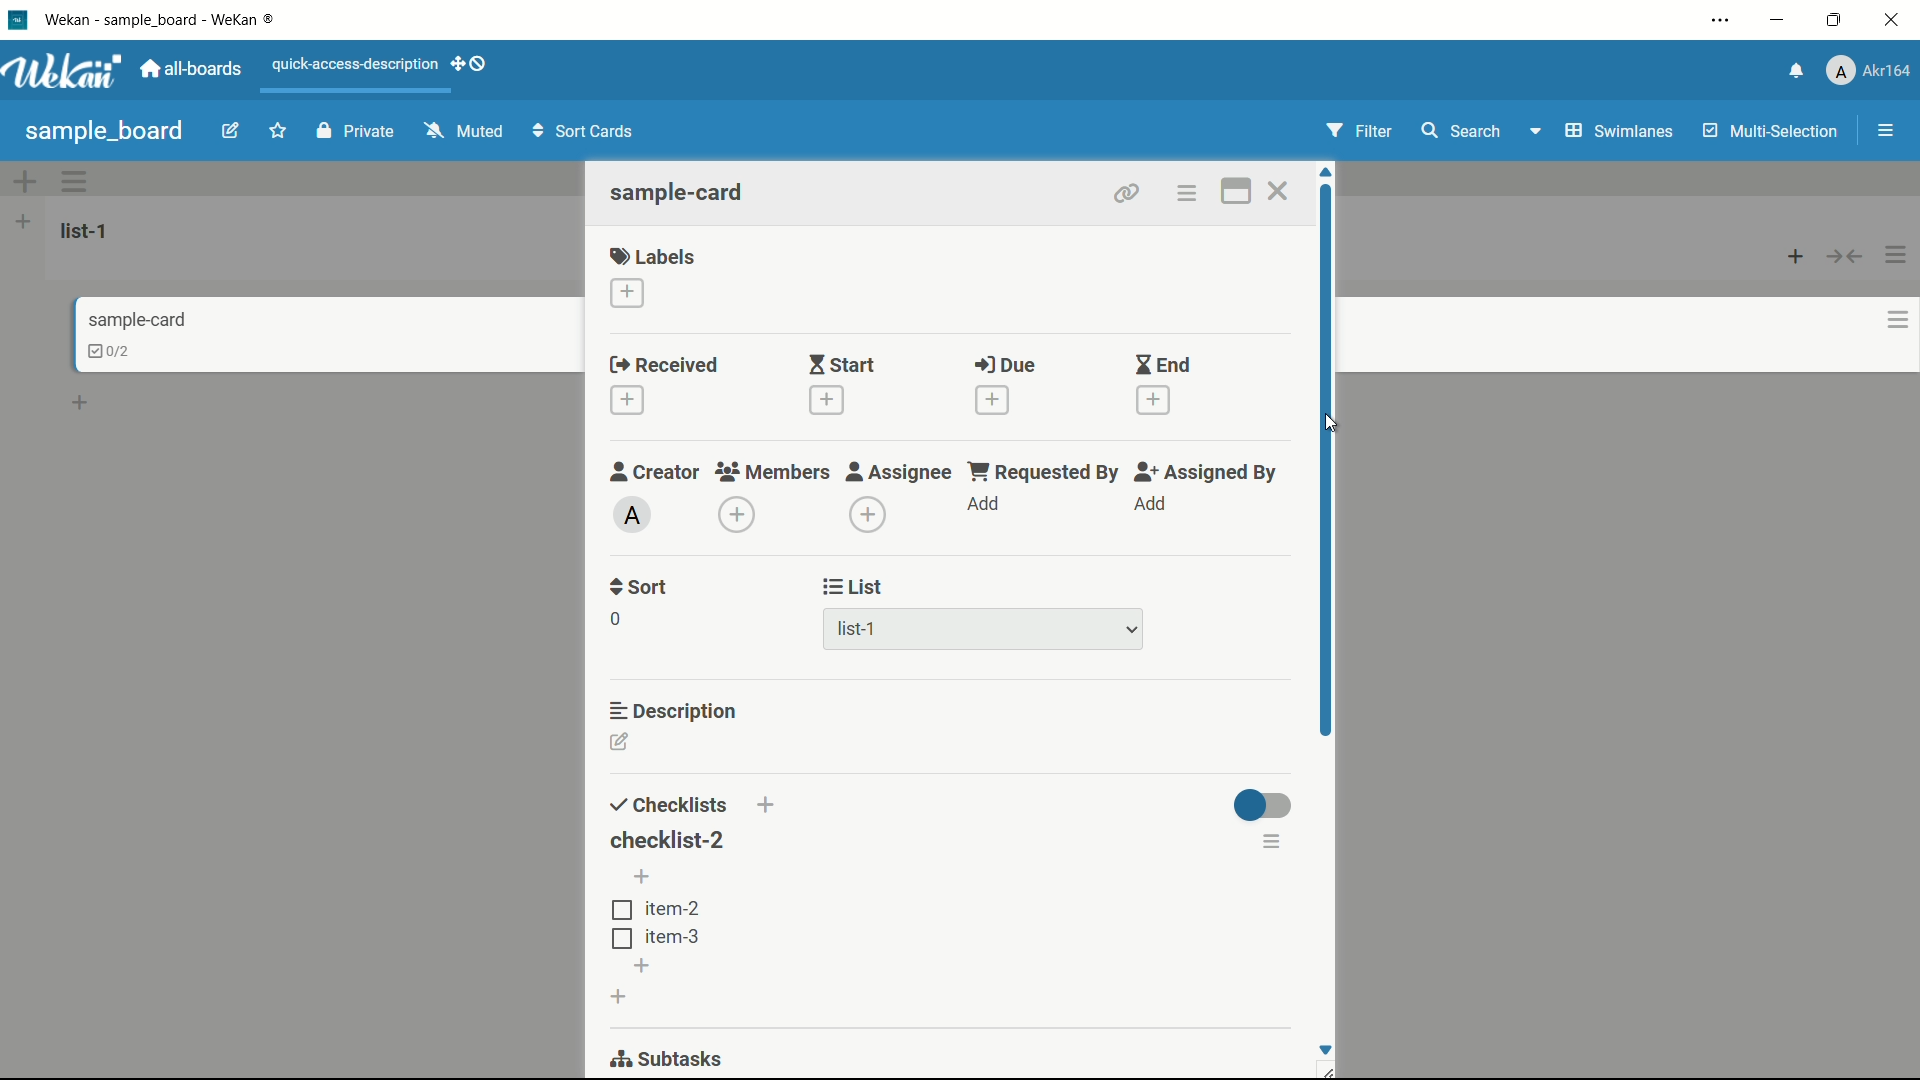 The image size is (1920, 1080). Describe the element at coordinates (1798, 69) in the screenshot. I see `notifications` at that location.